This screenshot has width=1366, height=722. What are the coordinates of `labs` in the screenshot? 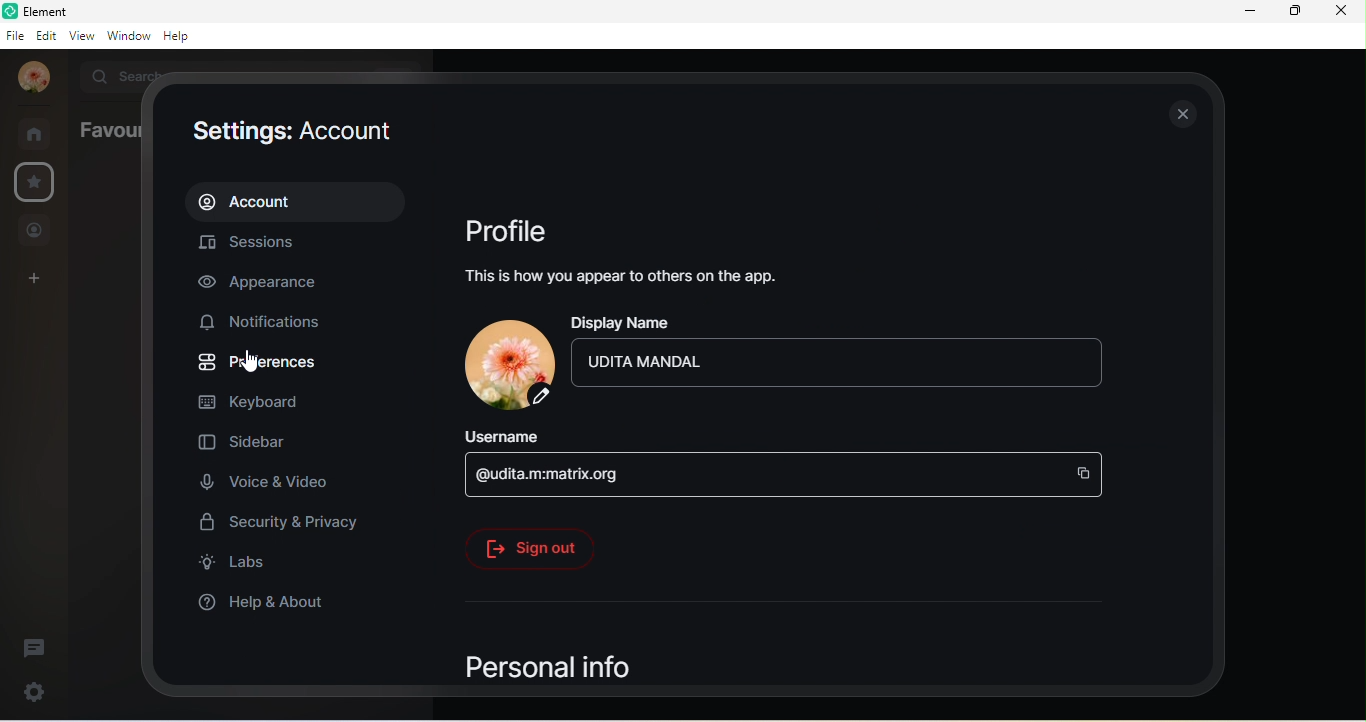 It's located at (234, 562).